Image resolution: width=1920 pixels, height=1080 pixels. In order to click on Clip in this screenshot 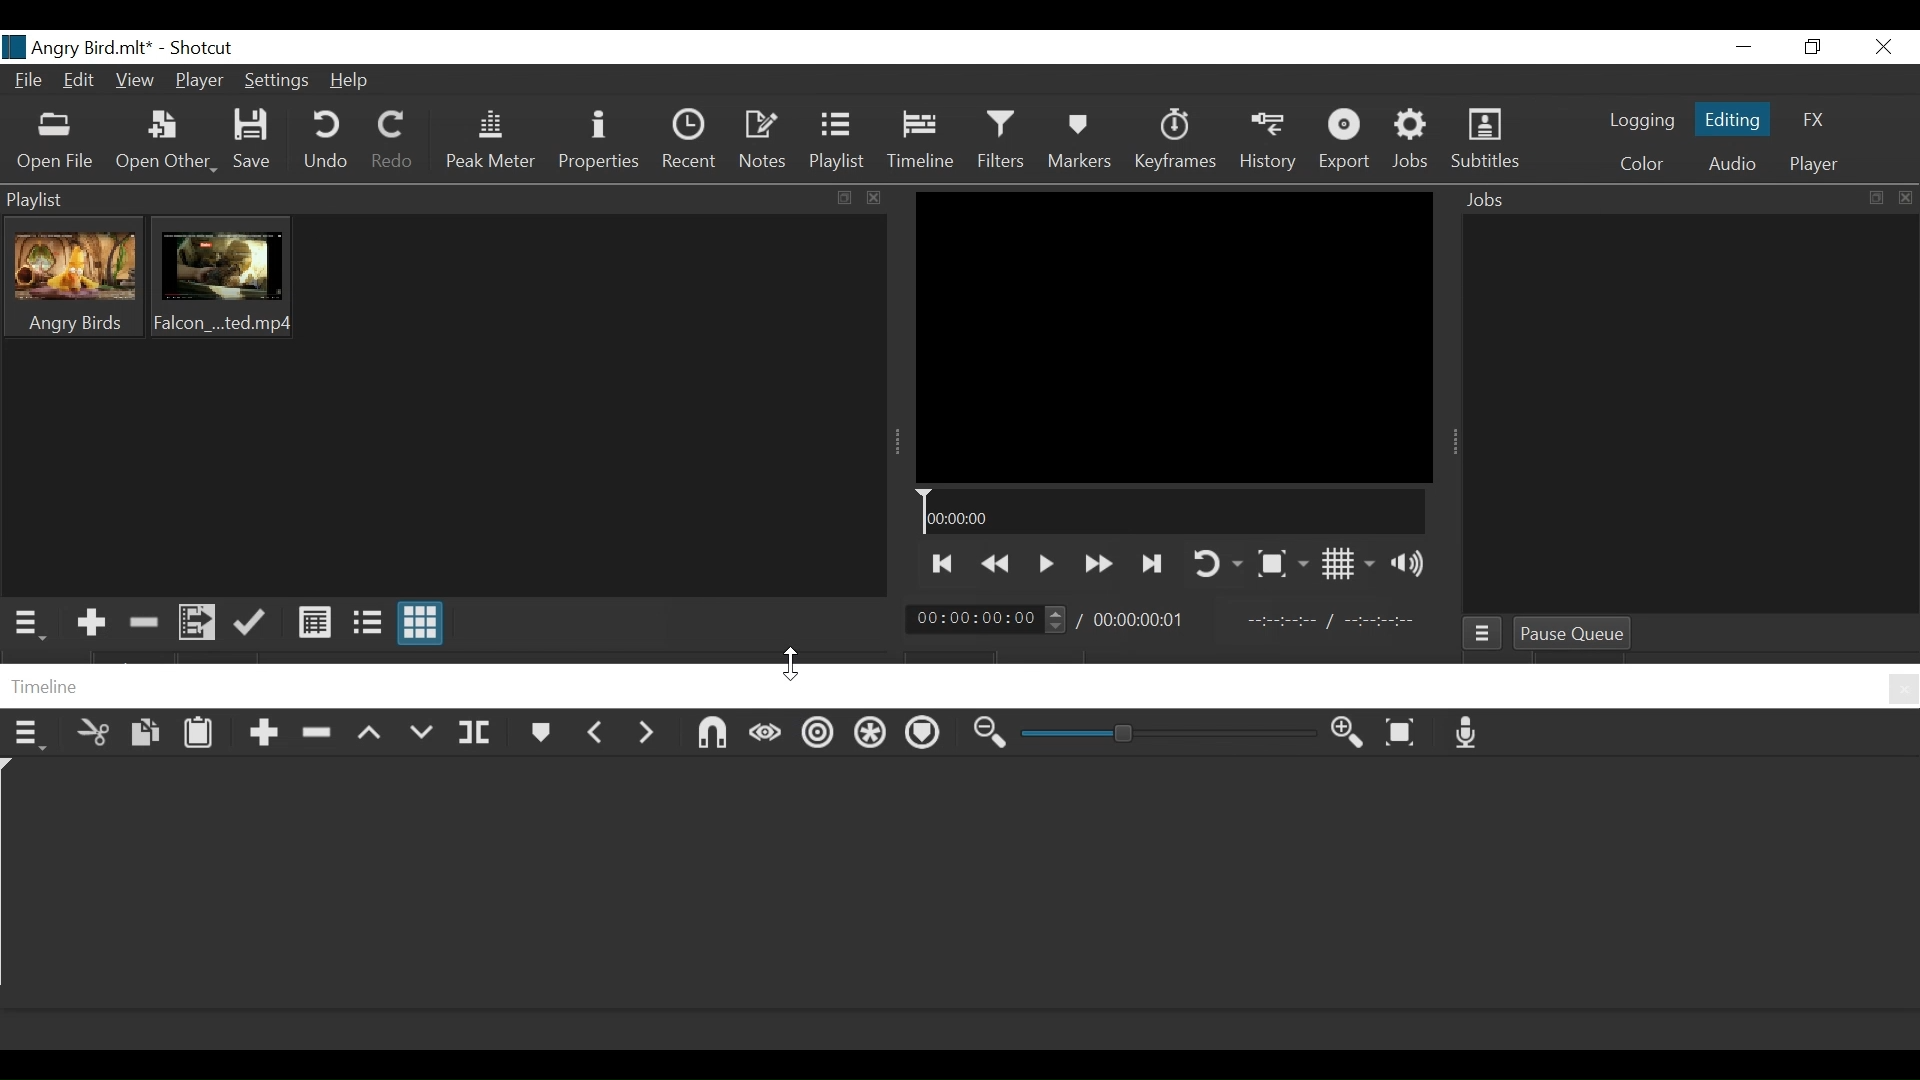, I will do `click(221, 277)`.